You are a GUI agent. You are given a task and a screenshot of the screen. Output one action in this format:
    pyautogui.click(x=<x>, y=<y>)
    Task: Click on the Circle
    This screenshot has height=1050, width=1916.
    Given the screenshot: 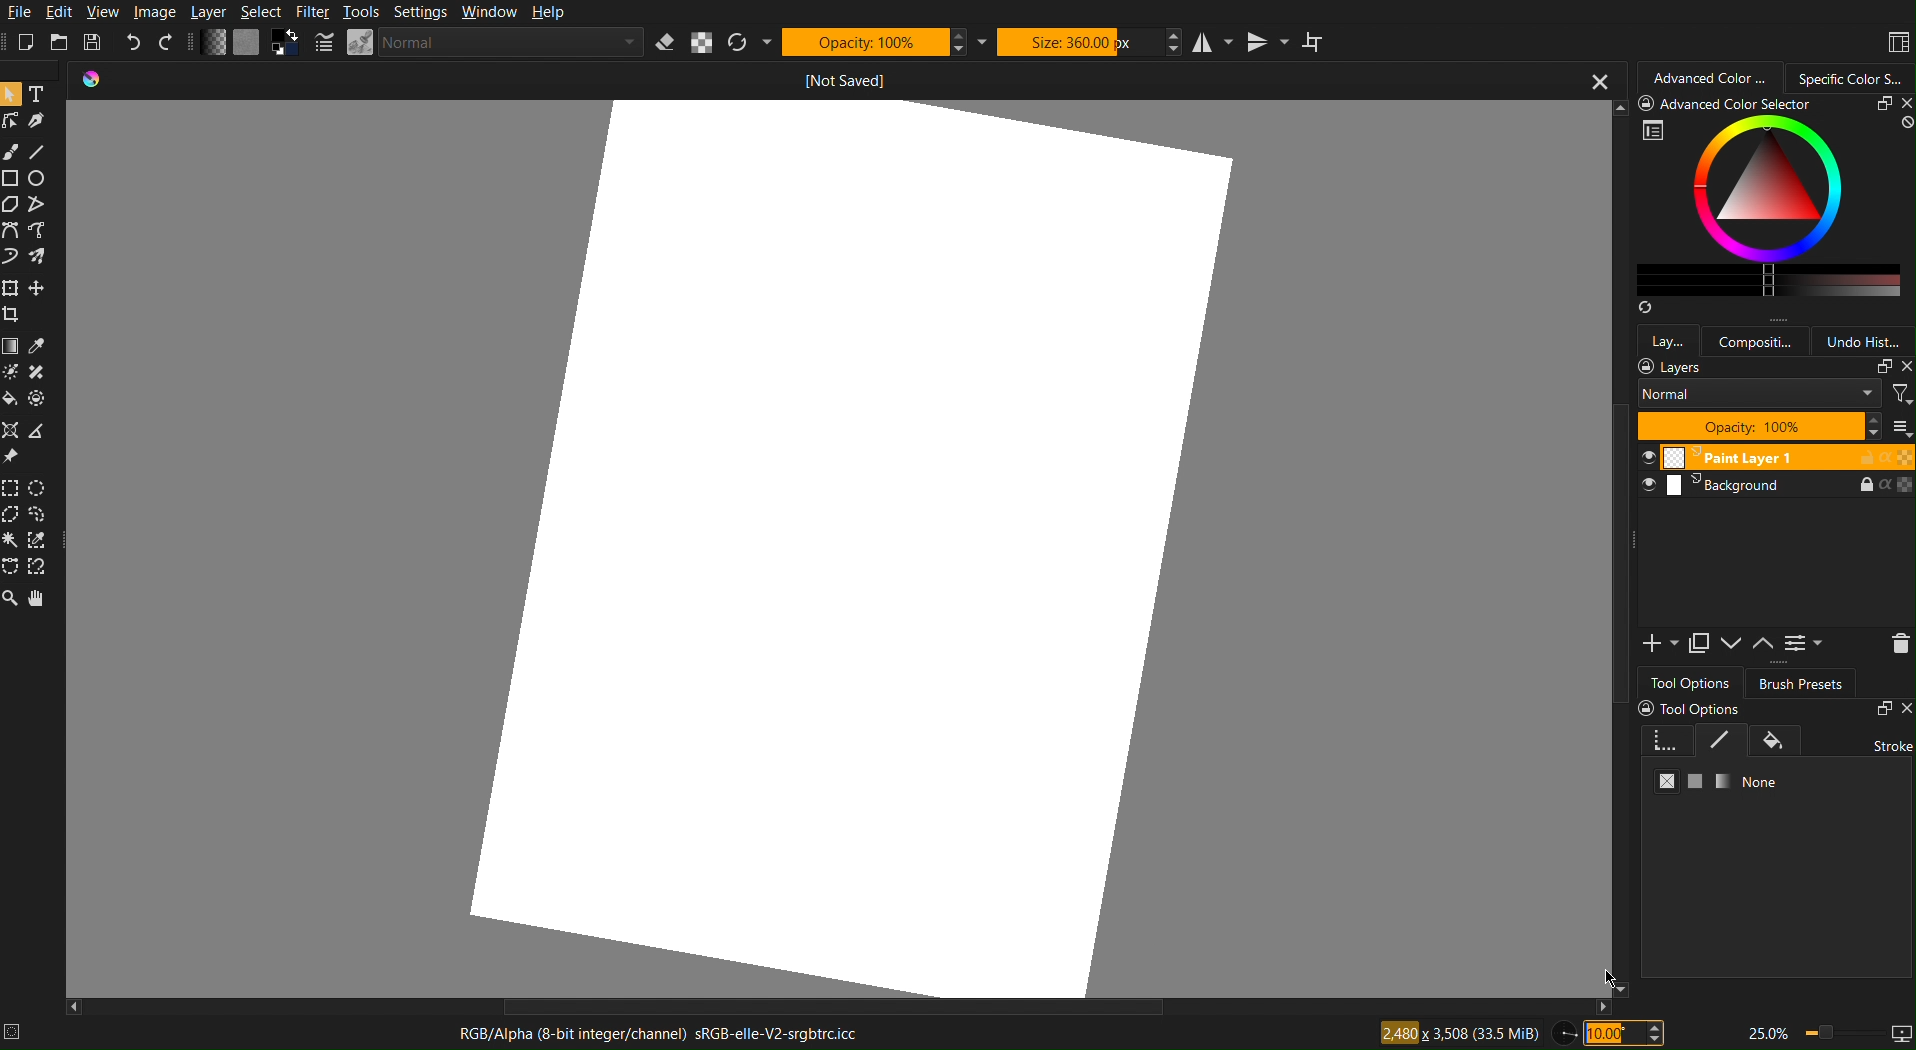 What is the action you would take?
    pyautogui.click(x=37, y=176)
    